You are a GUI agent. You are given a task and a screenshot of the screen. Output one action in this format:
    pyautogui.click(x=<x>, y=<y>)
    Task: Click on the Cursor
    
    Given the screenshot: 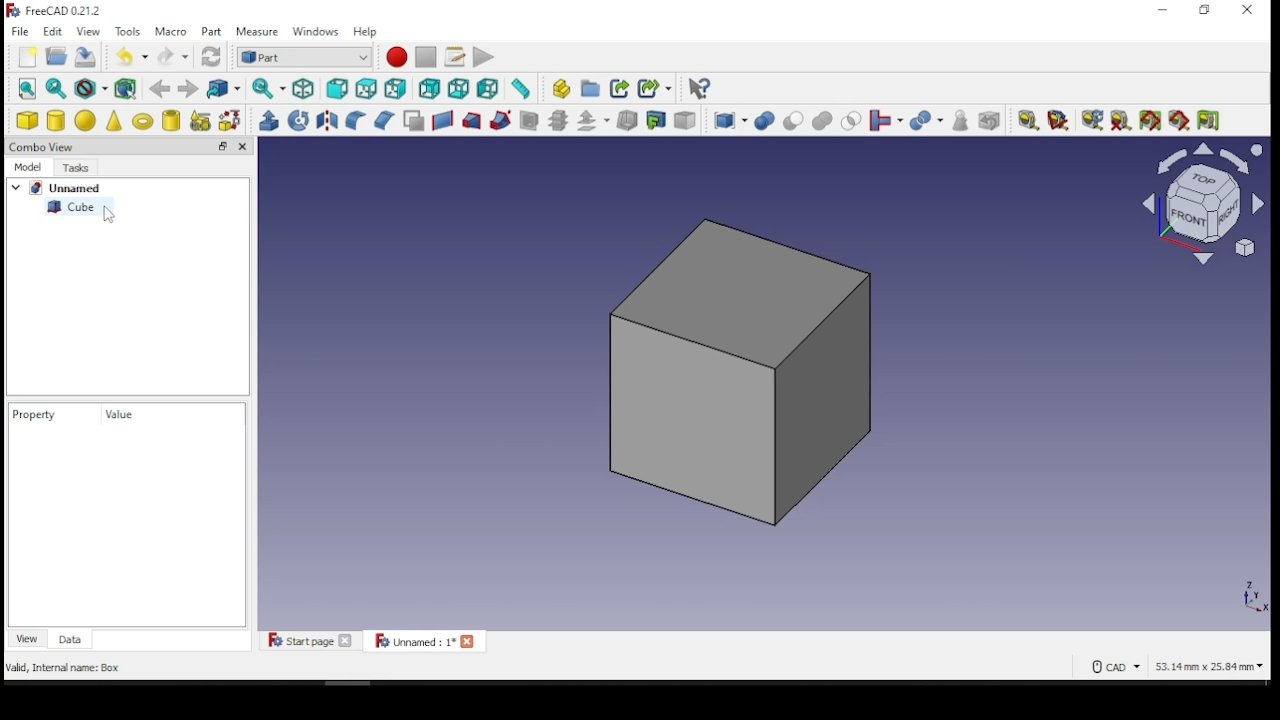 What is the action you would take?
    pyautogui.click(x=110, y=219)
    